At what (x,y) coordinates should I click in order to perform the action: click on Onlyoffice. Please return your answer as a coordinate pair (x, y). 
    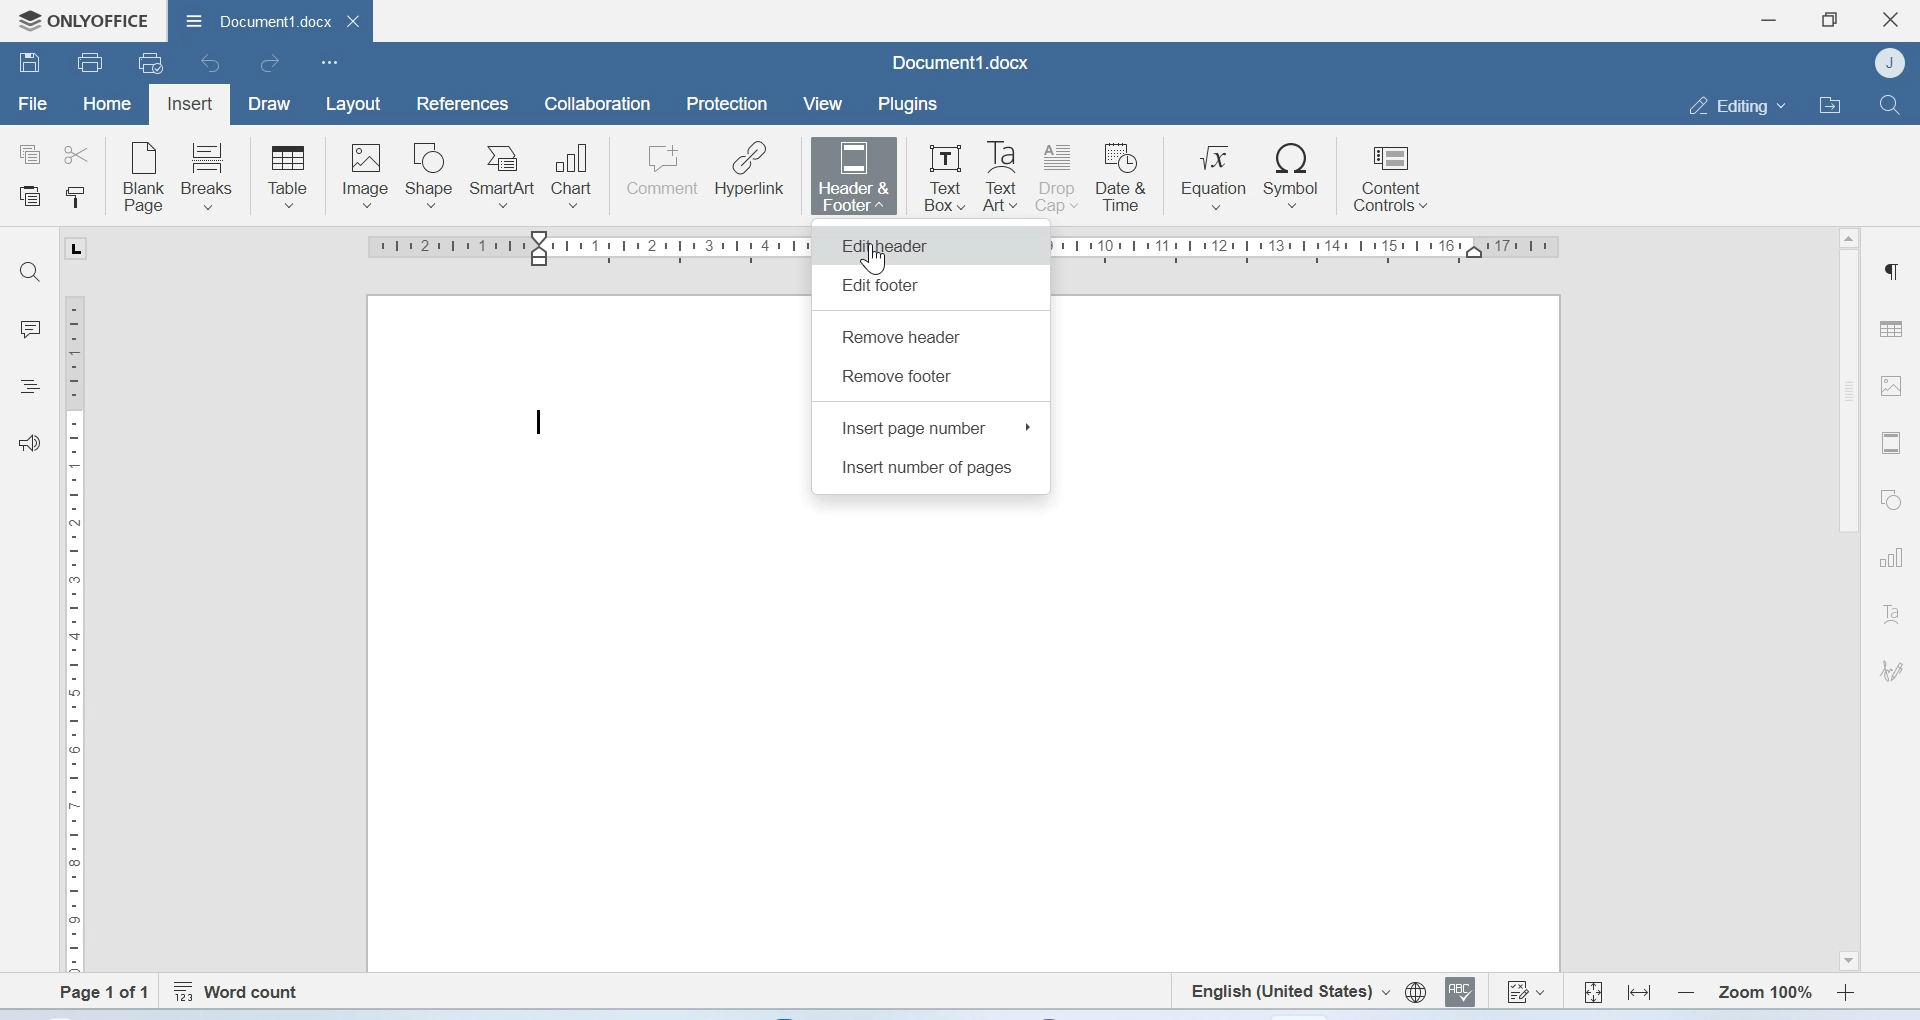
    Looking at the image, I should click on (82, 18).